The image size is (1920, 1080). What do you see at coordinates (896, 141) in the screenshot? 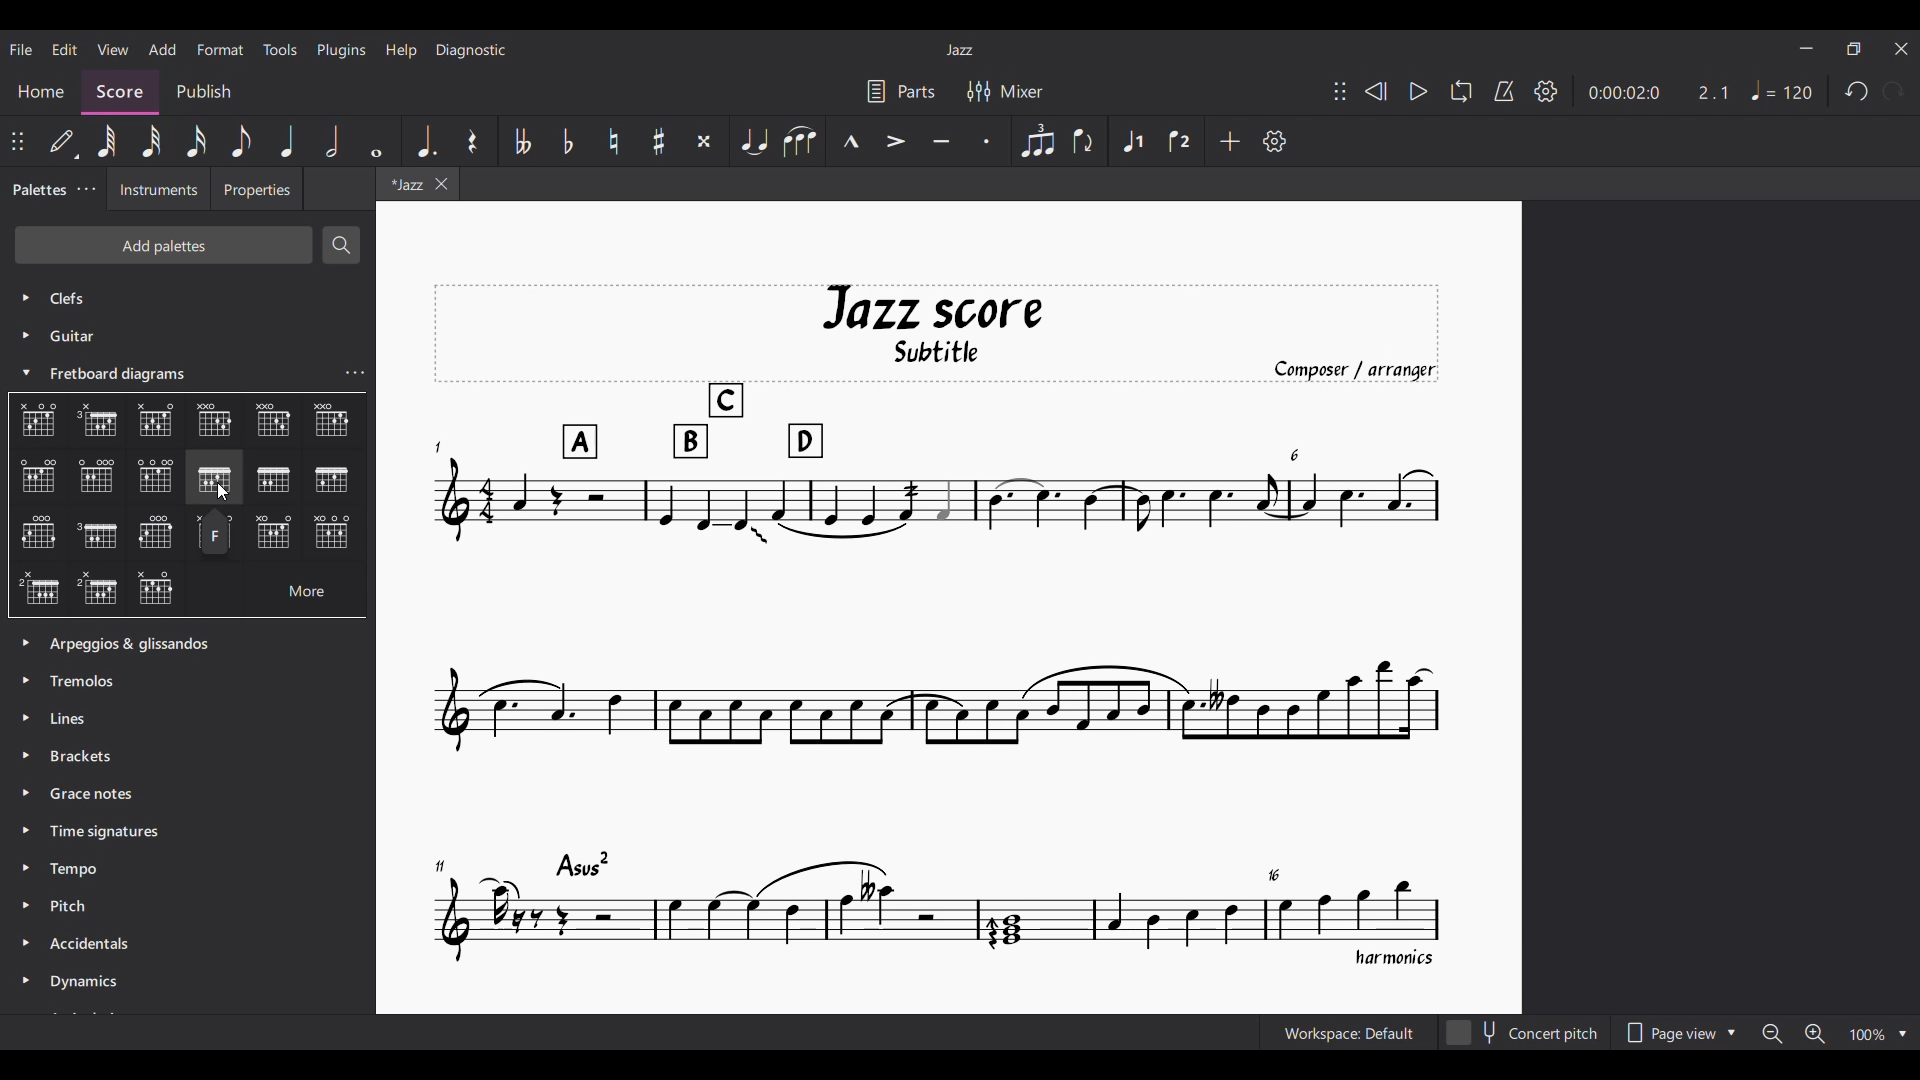
I see `Accent` at bounding box center [896, 141].